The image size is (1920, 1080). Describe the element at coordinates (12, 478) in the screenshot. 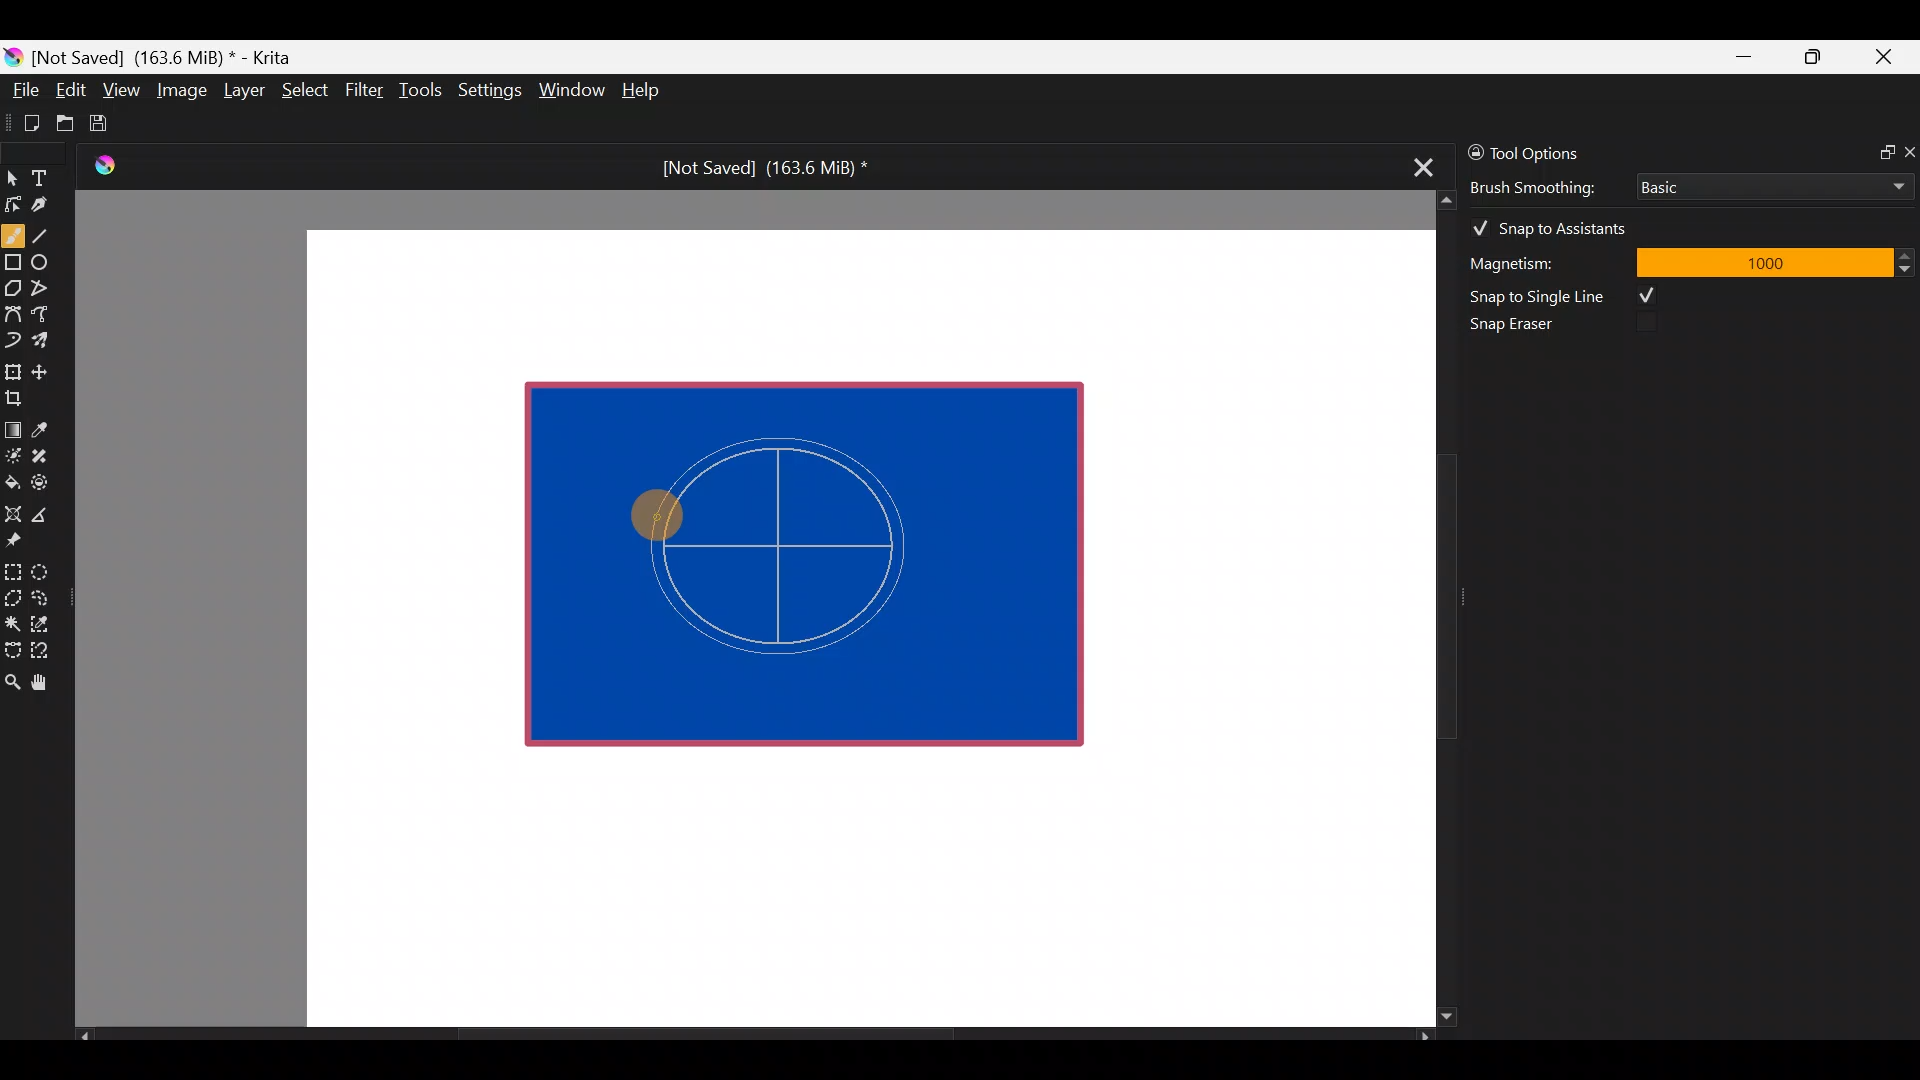

I see `Fill a contiguous area of colour with colour/fill a selection` at that location.